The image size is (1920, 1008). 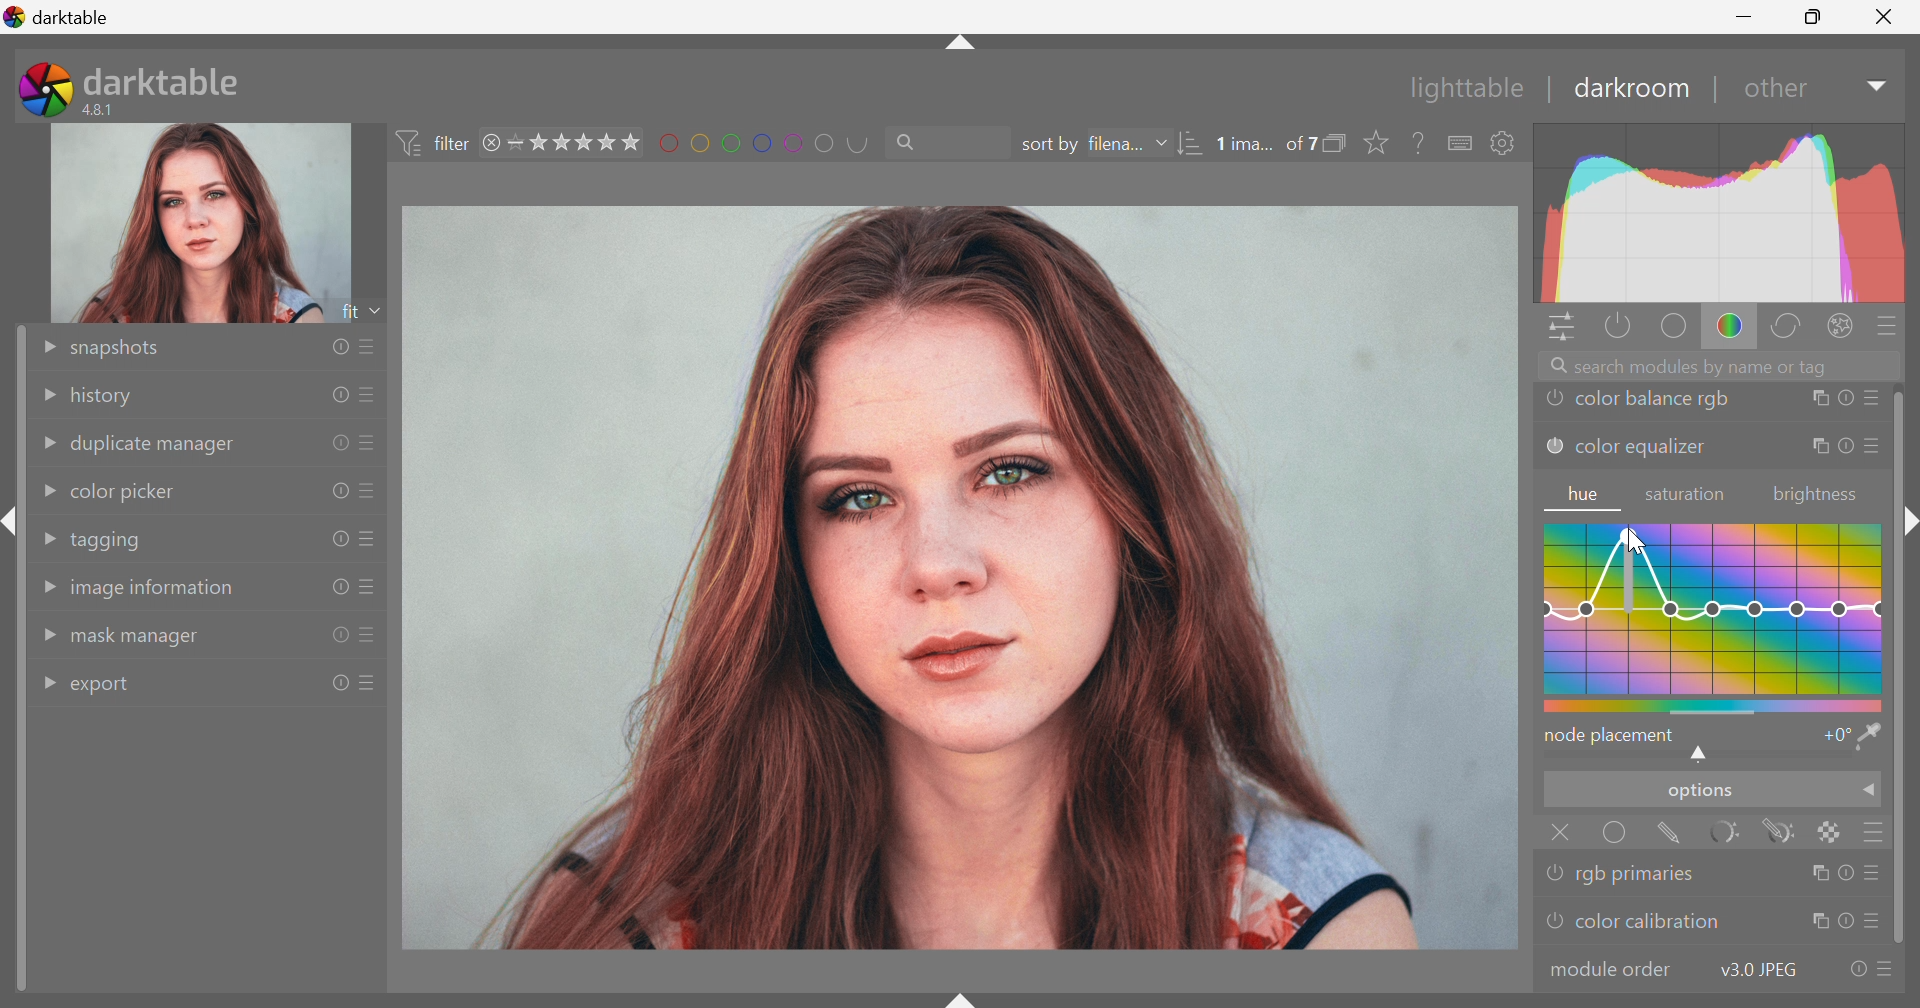 I want to click on snapshots, so click(x=121, y=348).